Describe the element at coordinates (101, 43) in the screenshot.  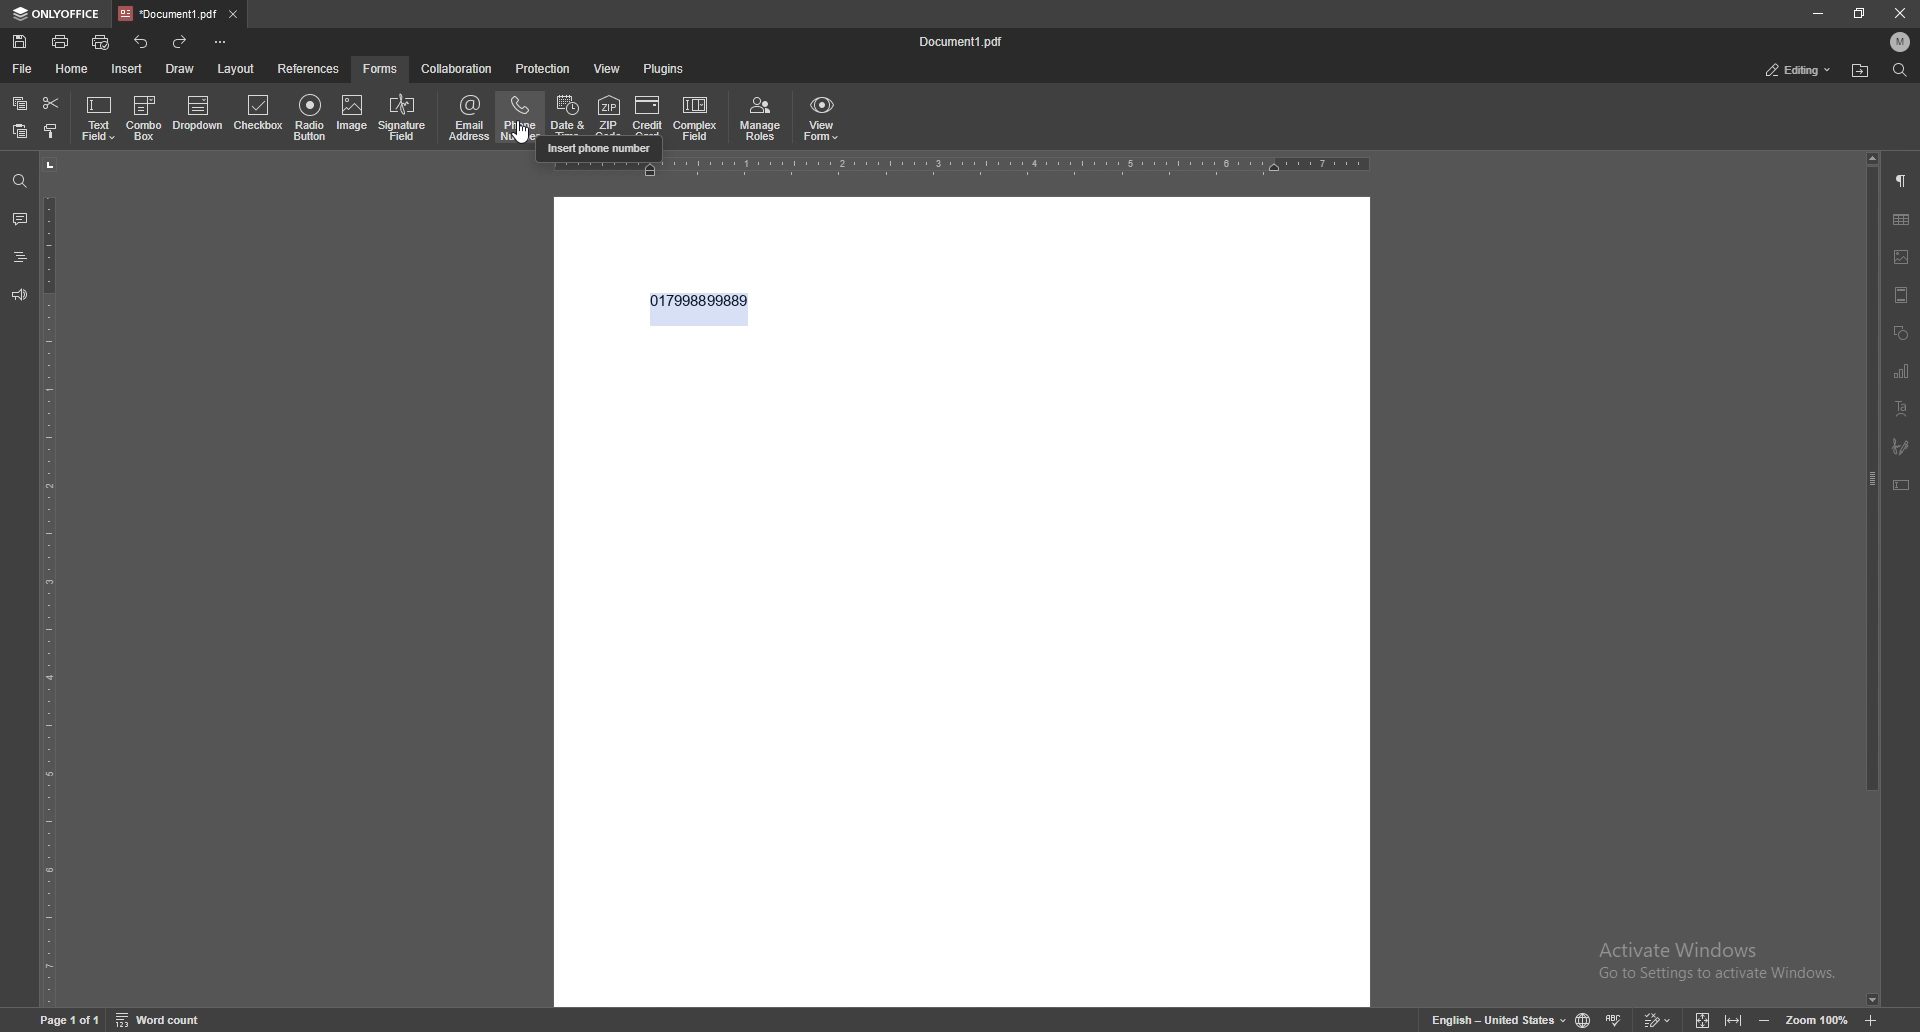
I see `quickprint` at that location.